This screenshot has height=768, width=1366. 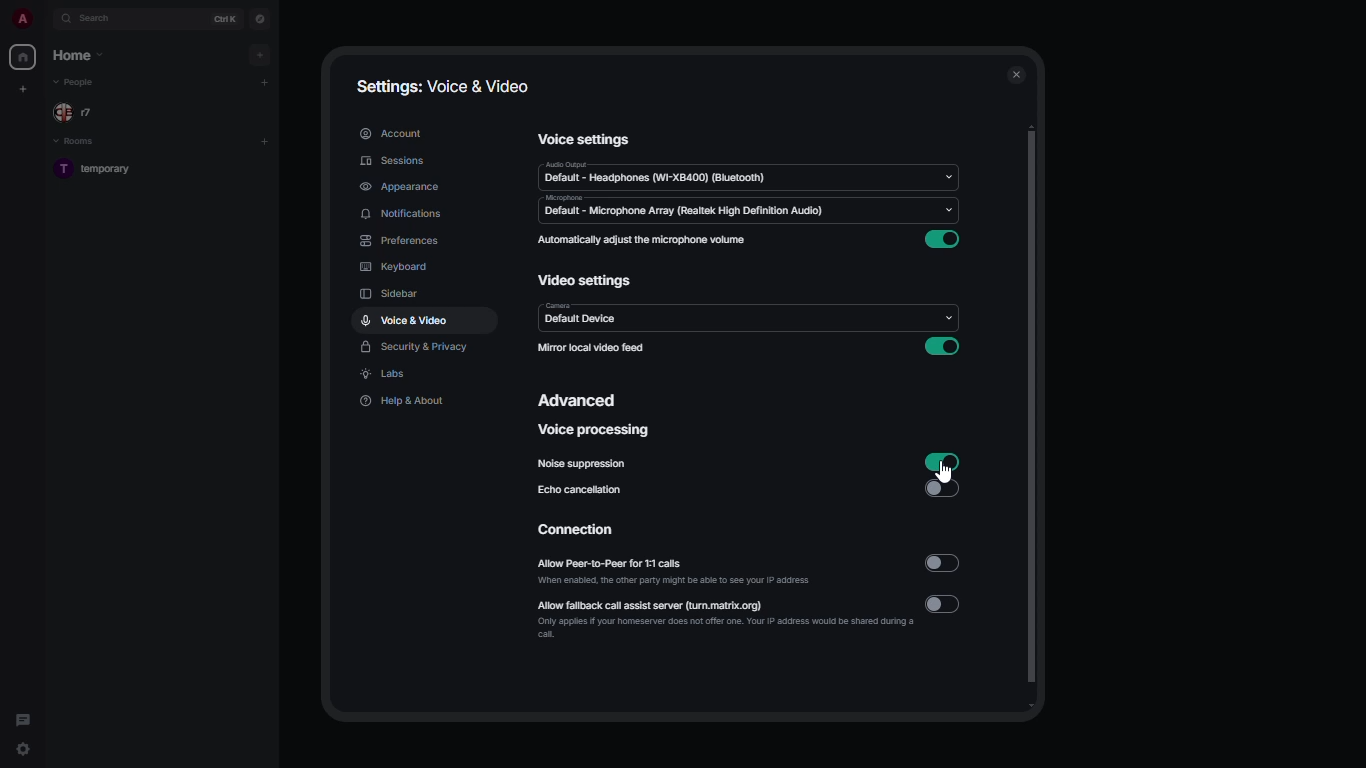 What do you see at coordinates (591, 431) in the screenshot?
I see `voice processing` at bounding box center [591, 431].